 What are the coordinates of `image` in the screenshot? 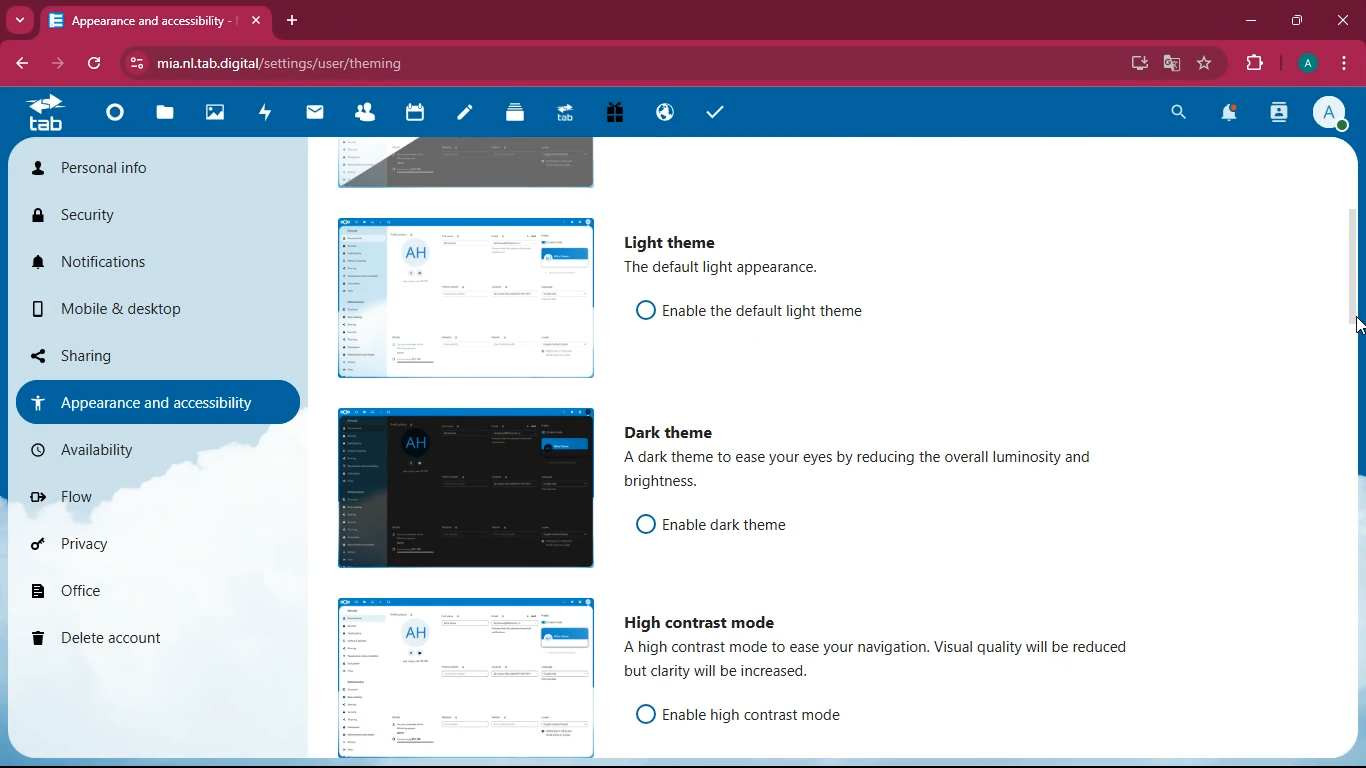 It's located at (464, 161).